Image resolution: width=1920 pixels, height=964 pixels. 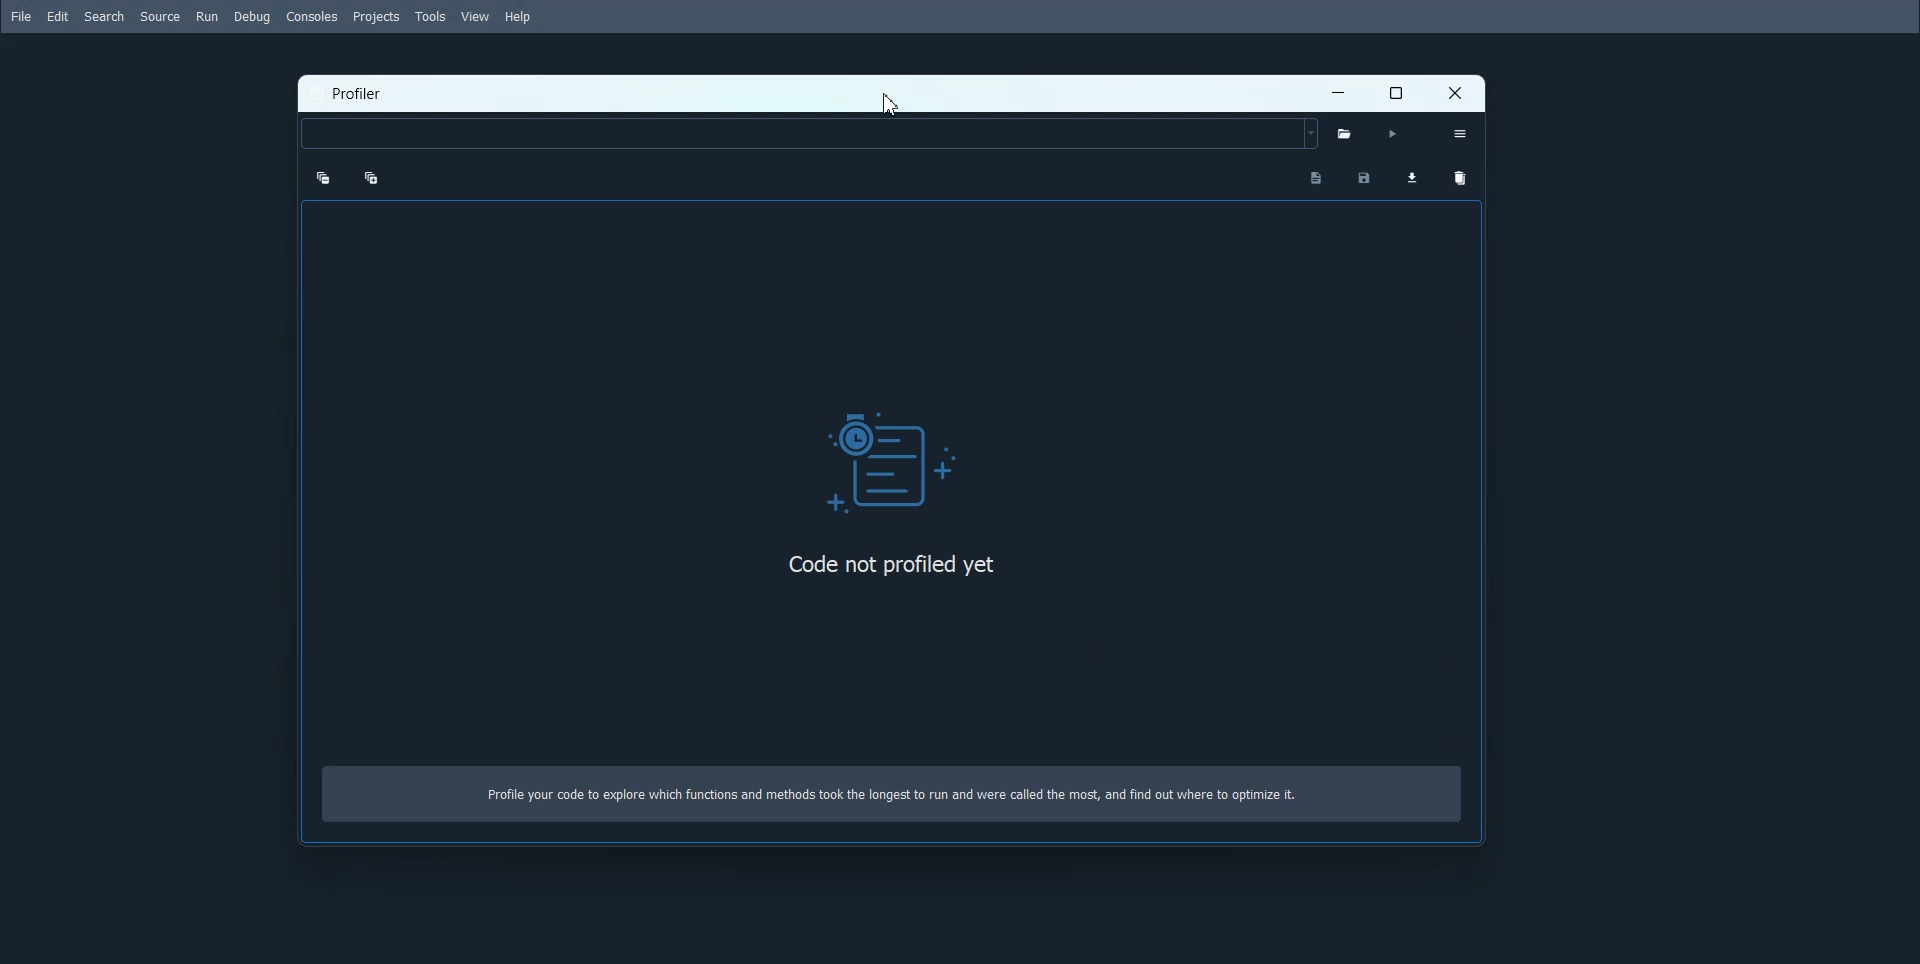 I want to click on Help, so click(x=519, y=17).